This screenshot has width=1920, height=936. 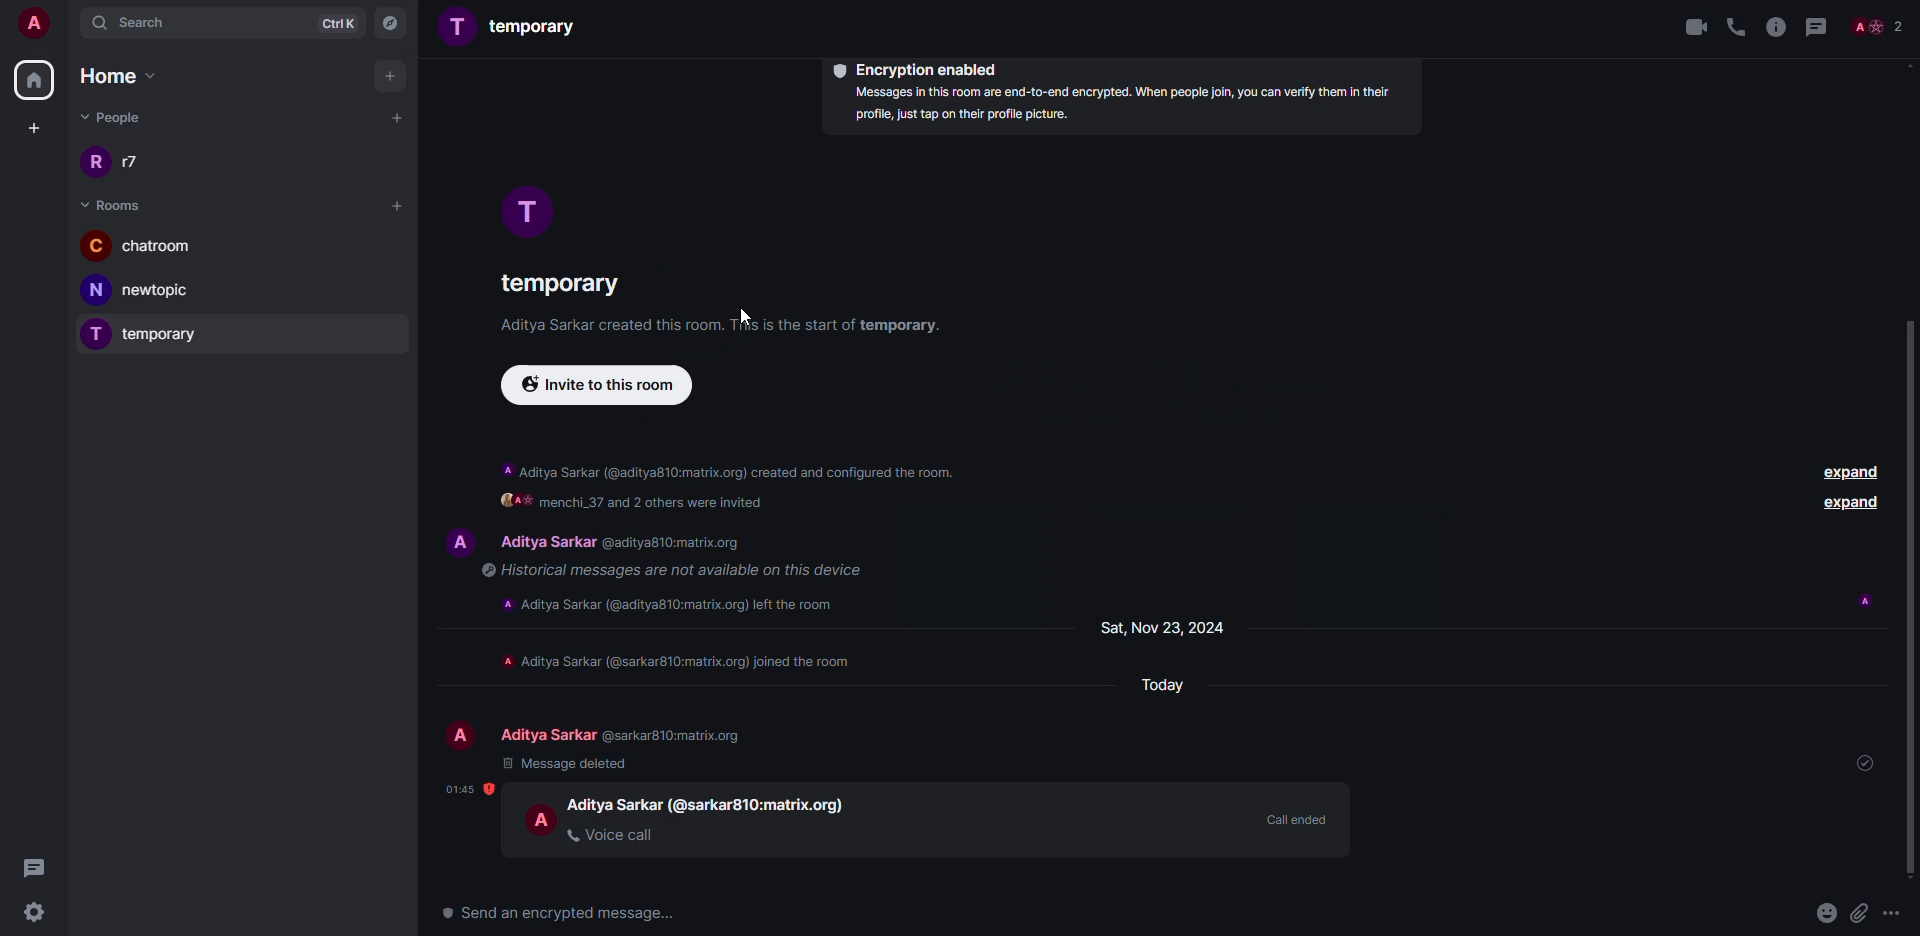 I want to click on info, so click(x=661, y=605).